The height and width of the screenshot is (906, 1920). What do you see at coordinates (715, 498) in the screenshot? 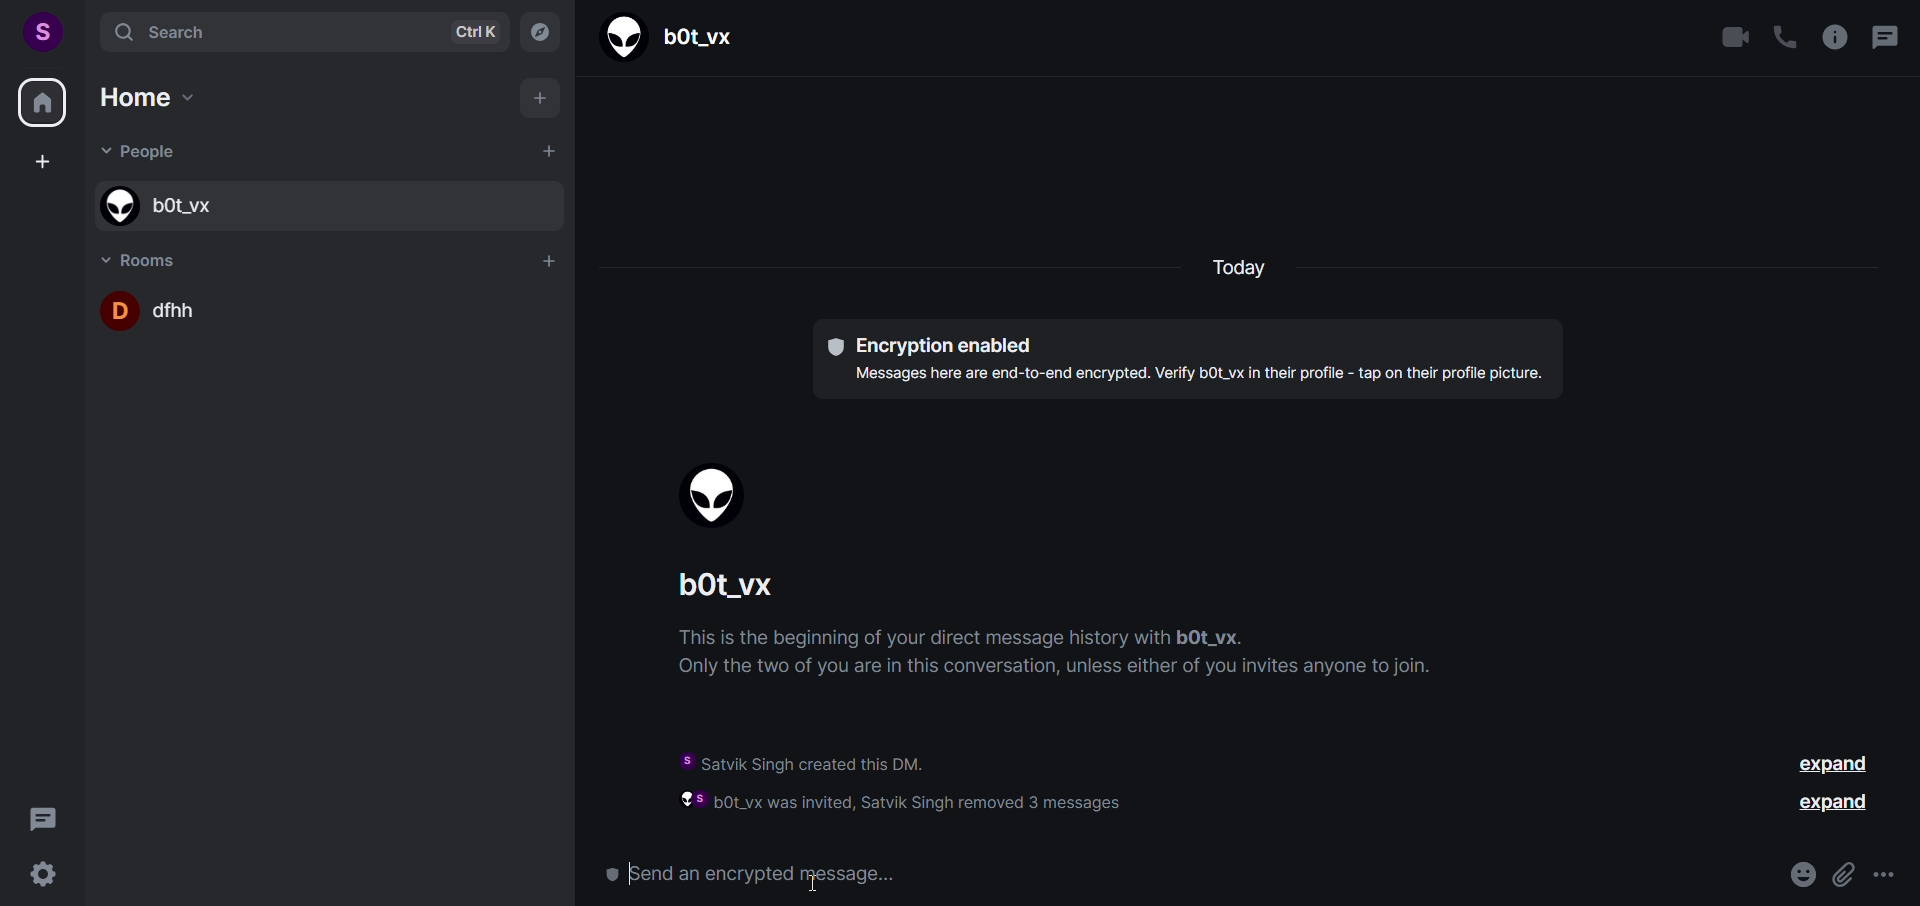
I see `display picture` at bounding box center [715, 498].